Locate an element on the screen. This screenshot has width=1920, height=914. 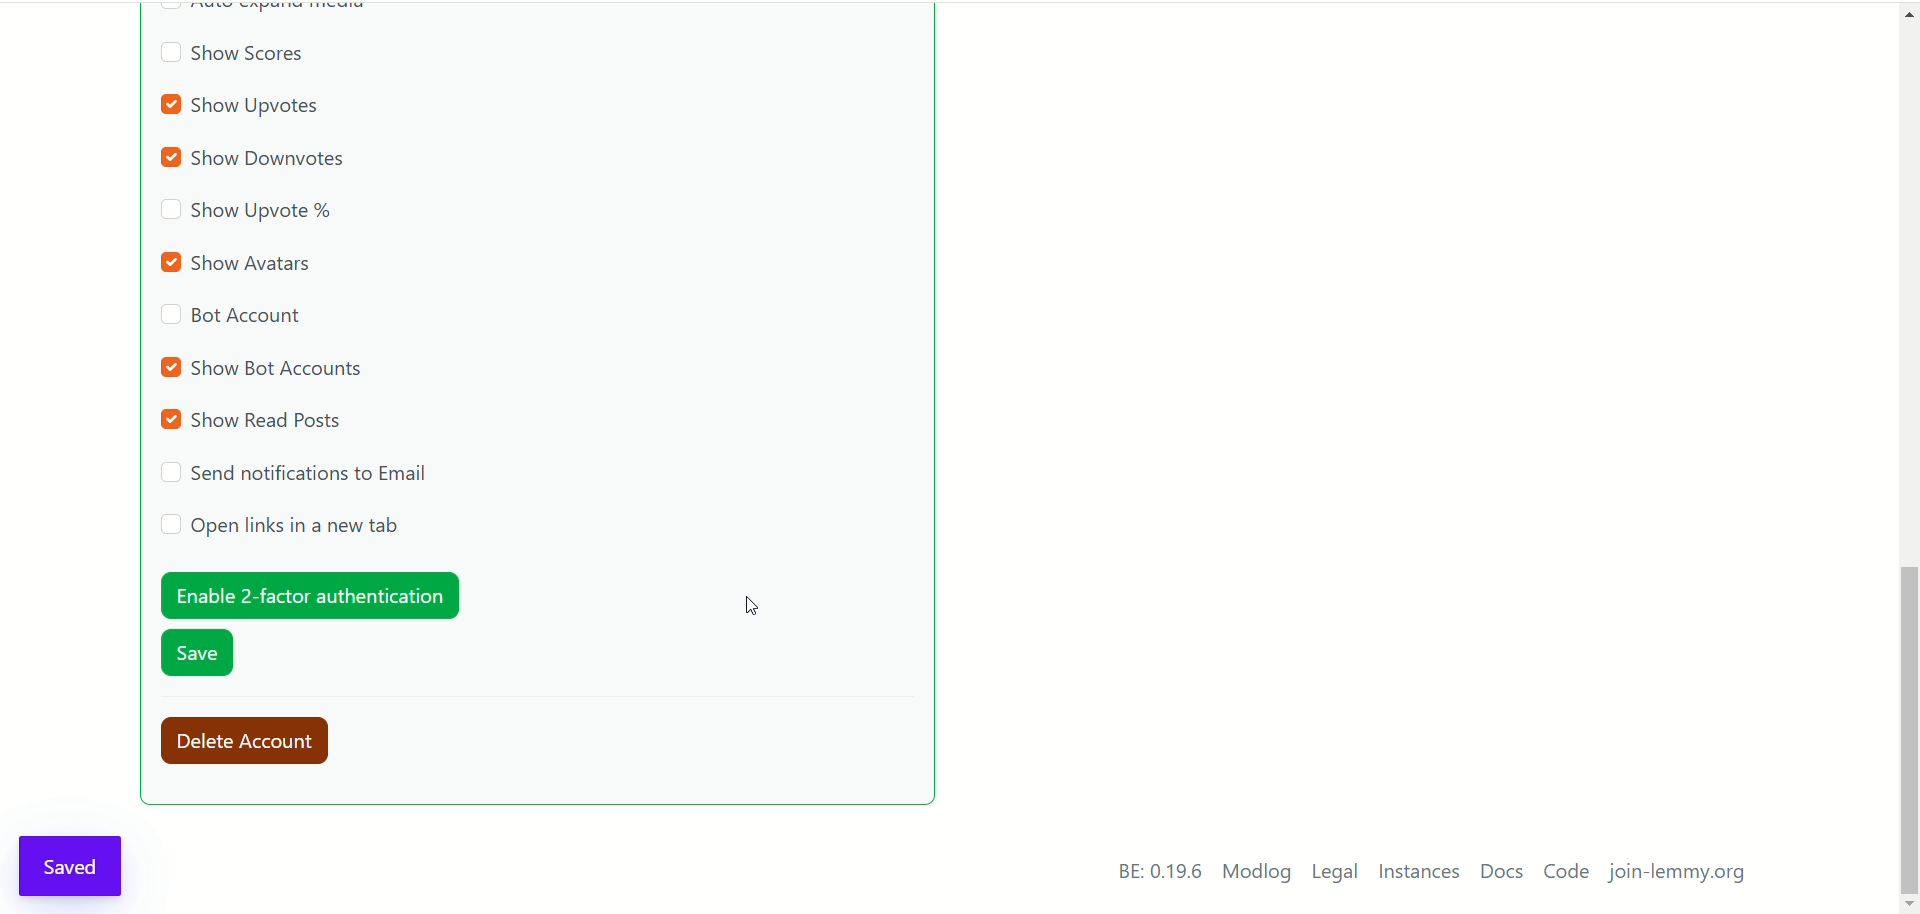
JOIN-LEMMY.ORG is located at coordinates (1684, 876).